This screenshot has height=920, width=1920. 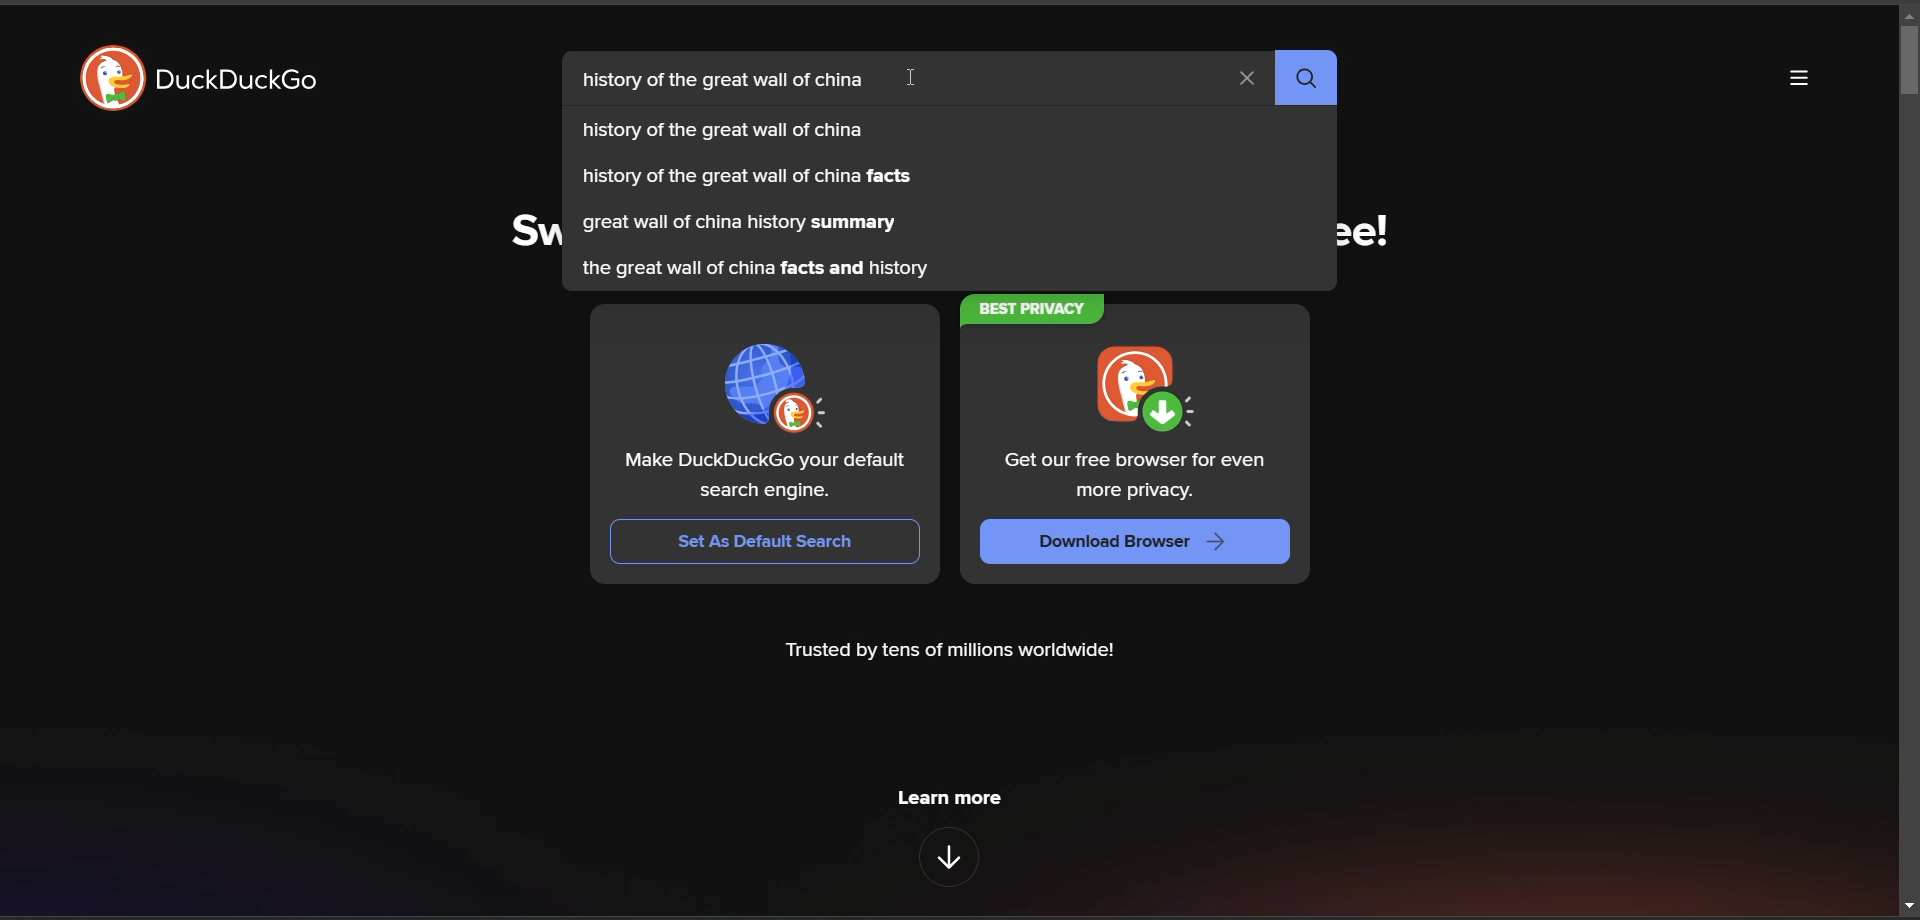 I want to click on the great wall of china facts and history, so click(x=757, y=273).